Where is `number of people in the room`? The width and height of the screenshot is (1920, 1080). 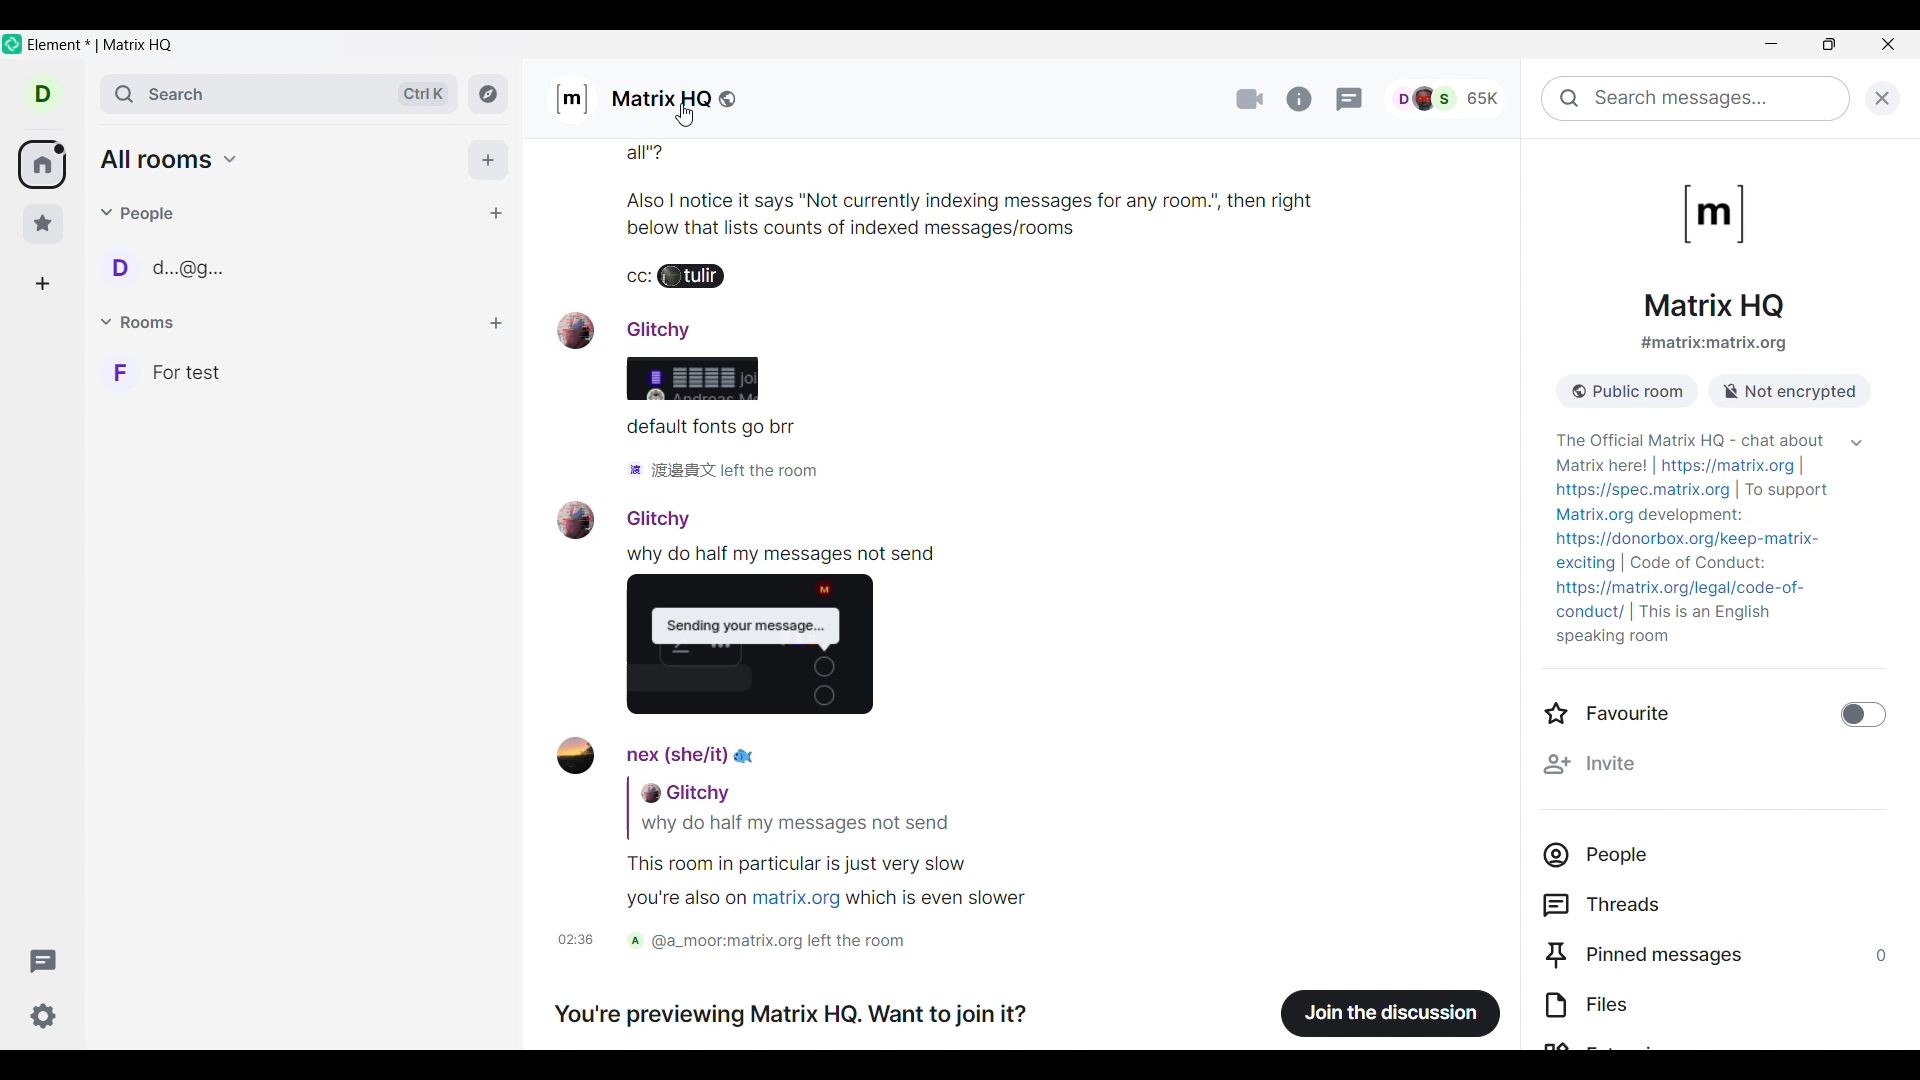 number of people in the room is located at coordinates (1454, 96).